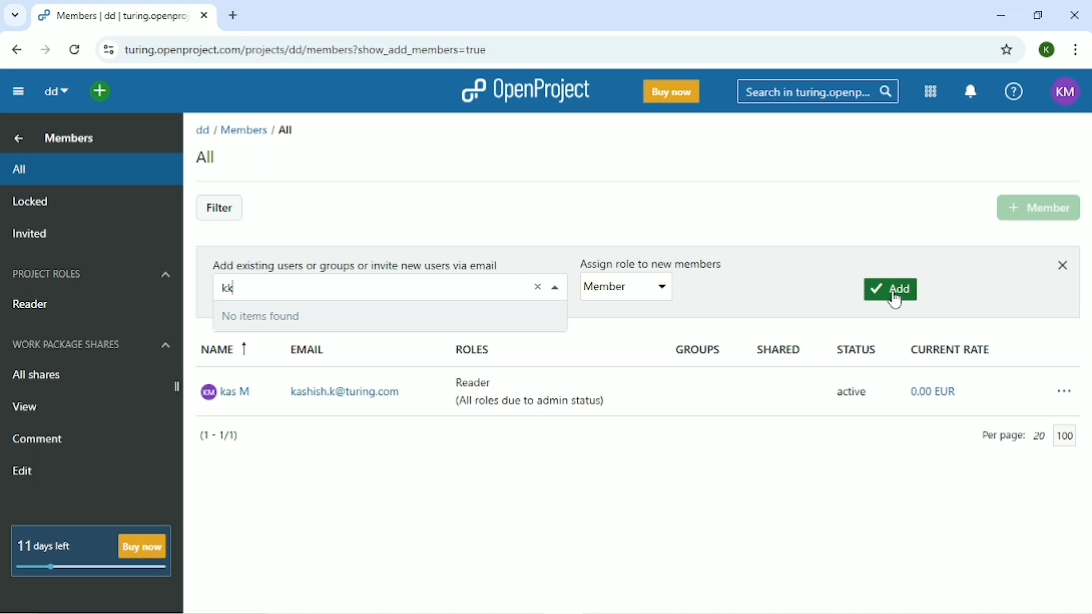  What do you see at coordinates (225, 436) in the screenshot?
I see `(1-1/1)` at bounding box center [225, 436].